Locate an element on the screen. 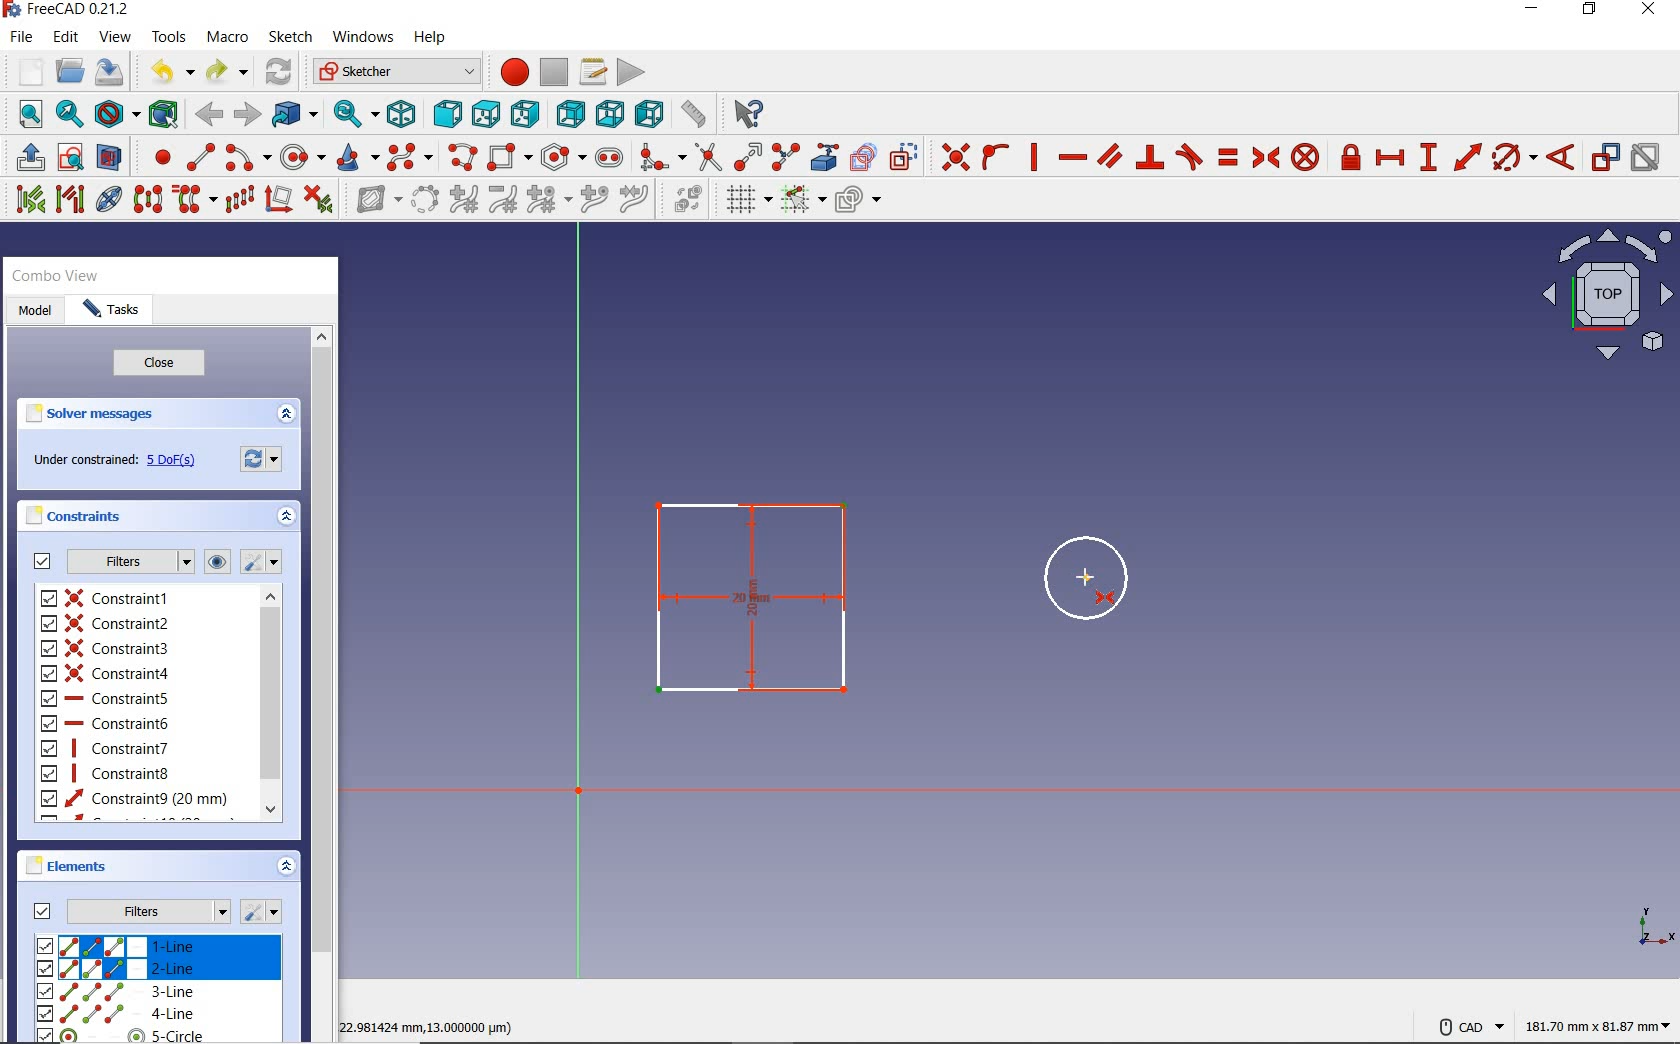 This screenshot has height=1044, width=1680. under constrained:  is located at coordinates (86, 462).